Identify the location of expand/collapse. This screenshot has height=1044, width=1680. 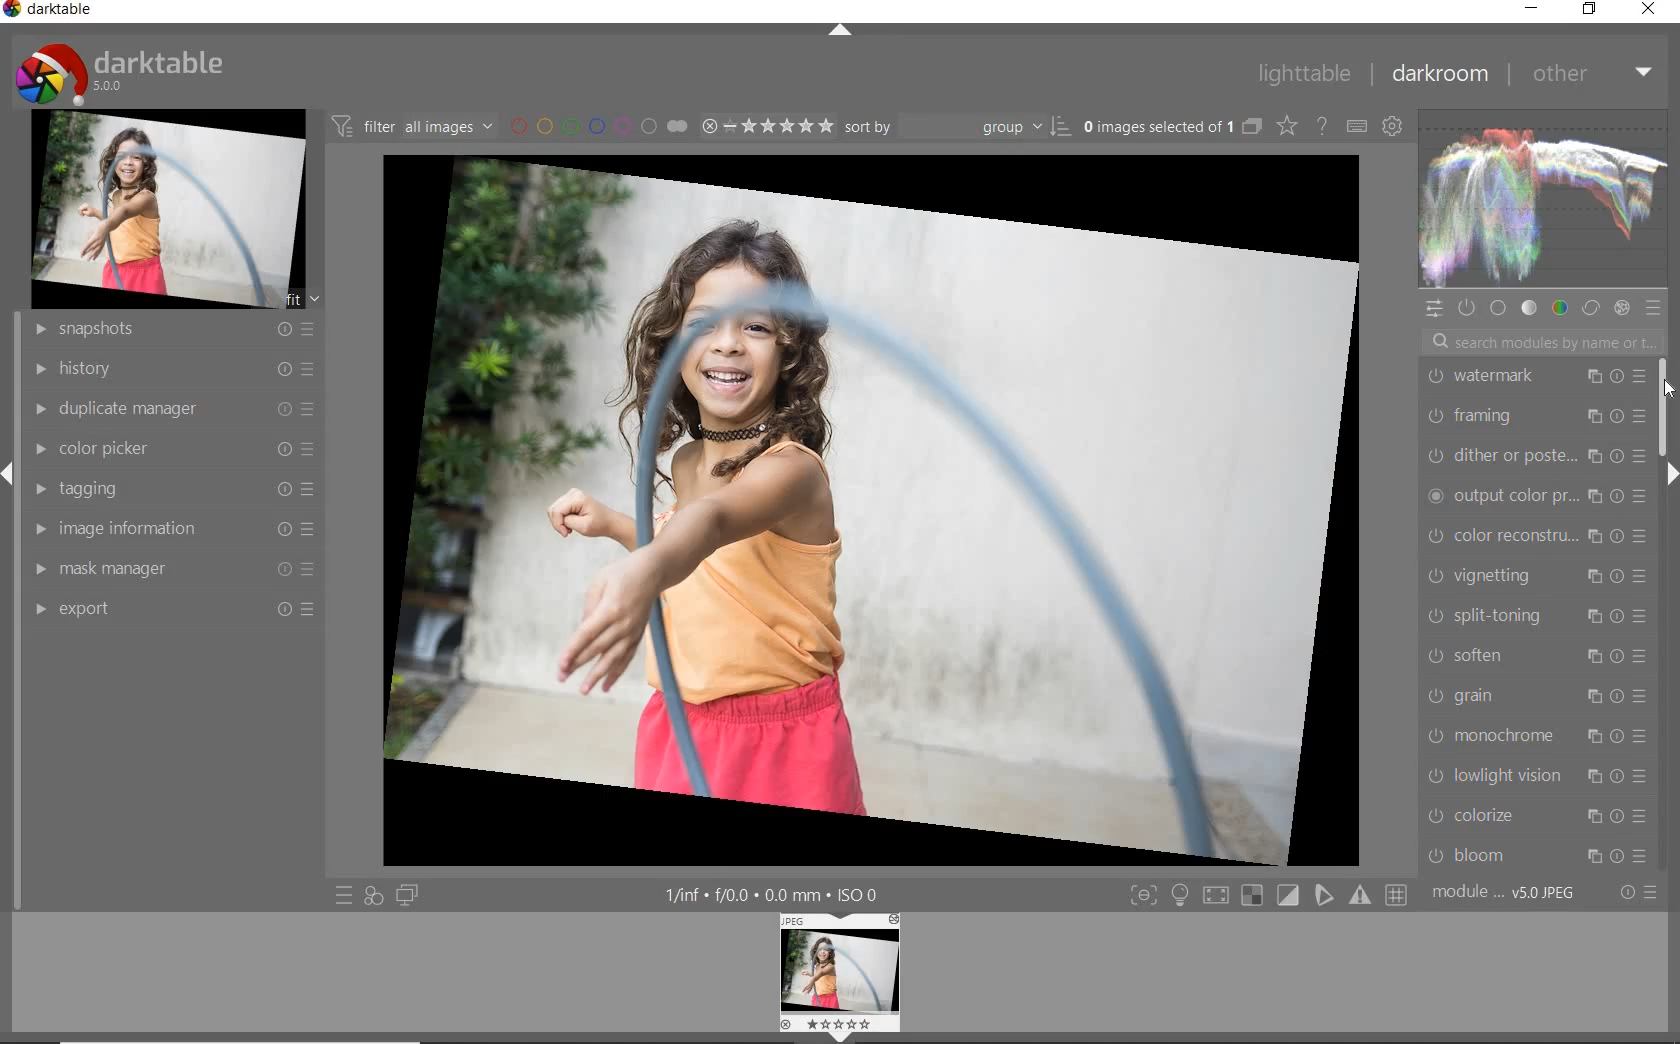
(1670, 476).